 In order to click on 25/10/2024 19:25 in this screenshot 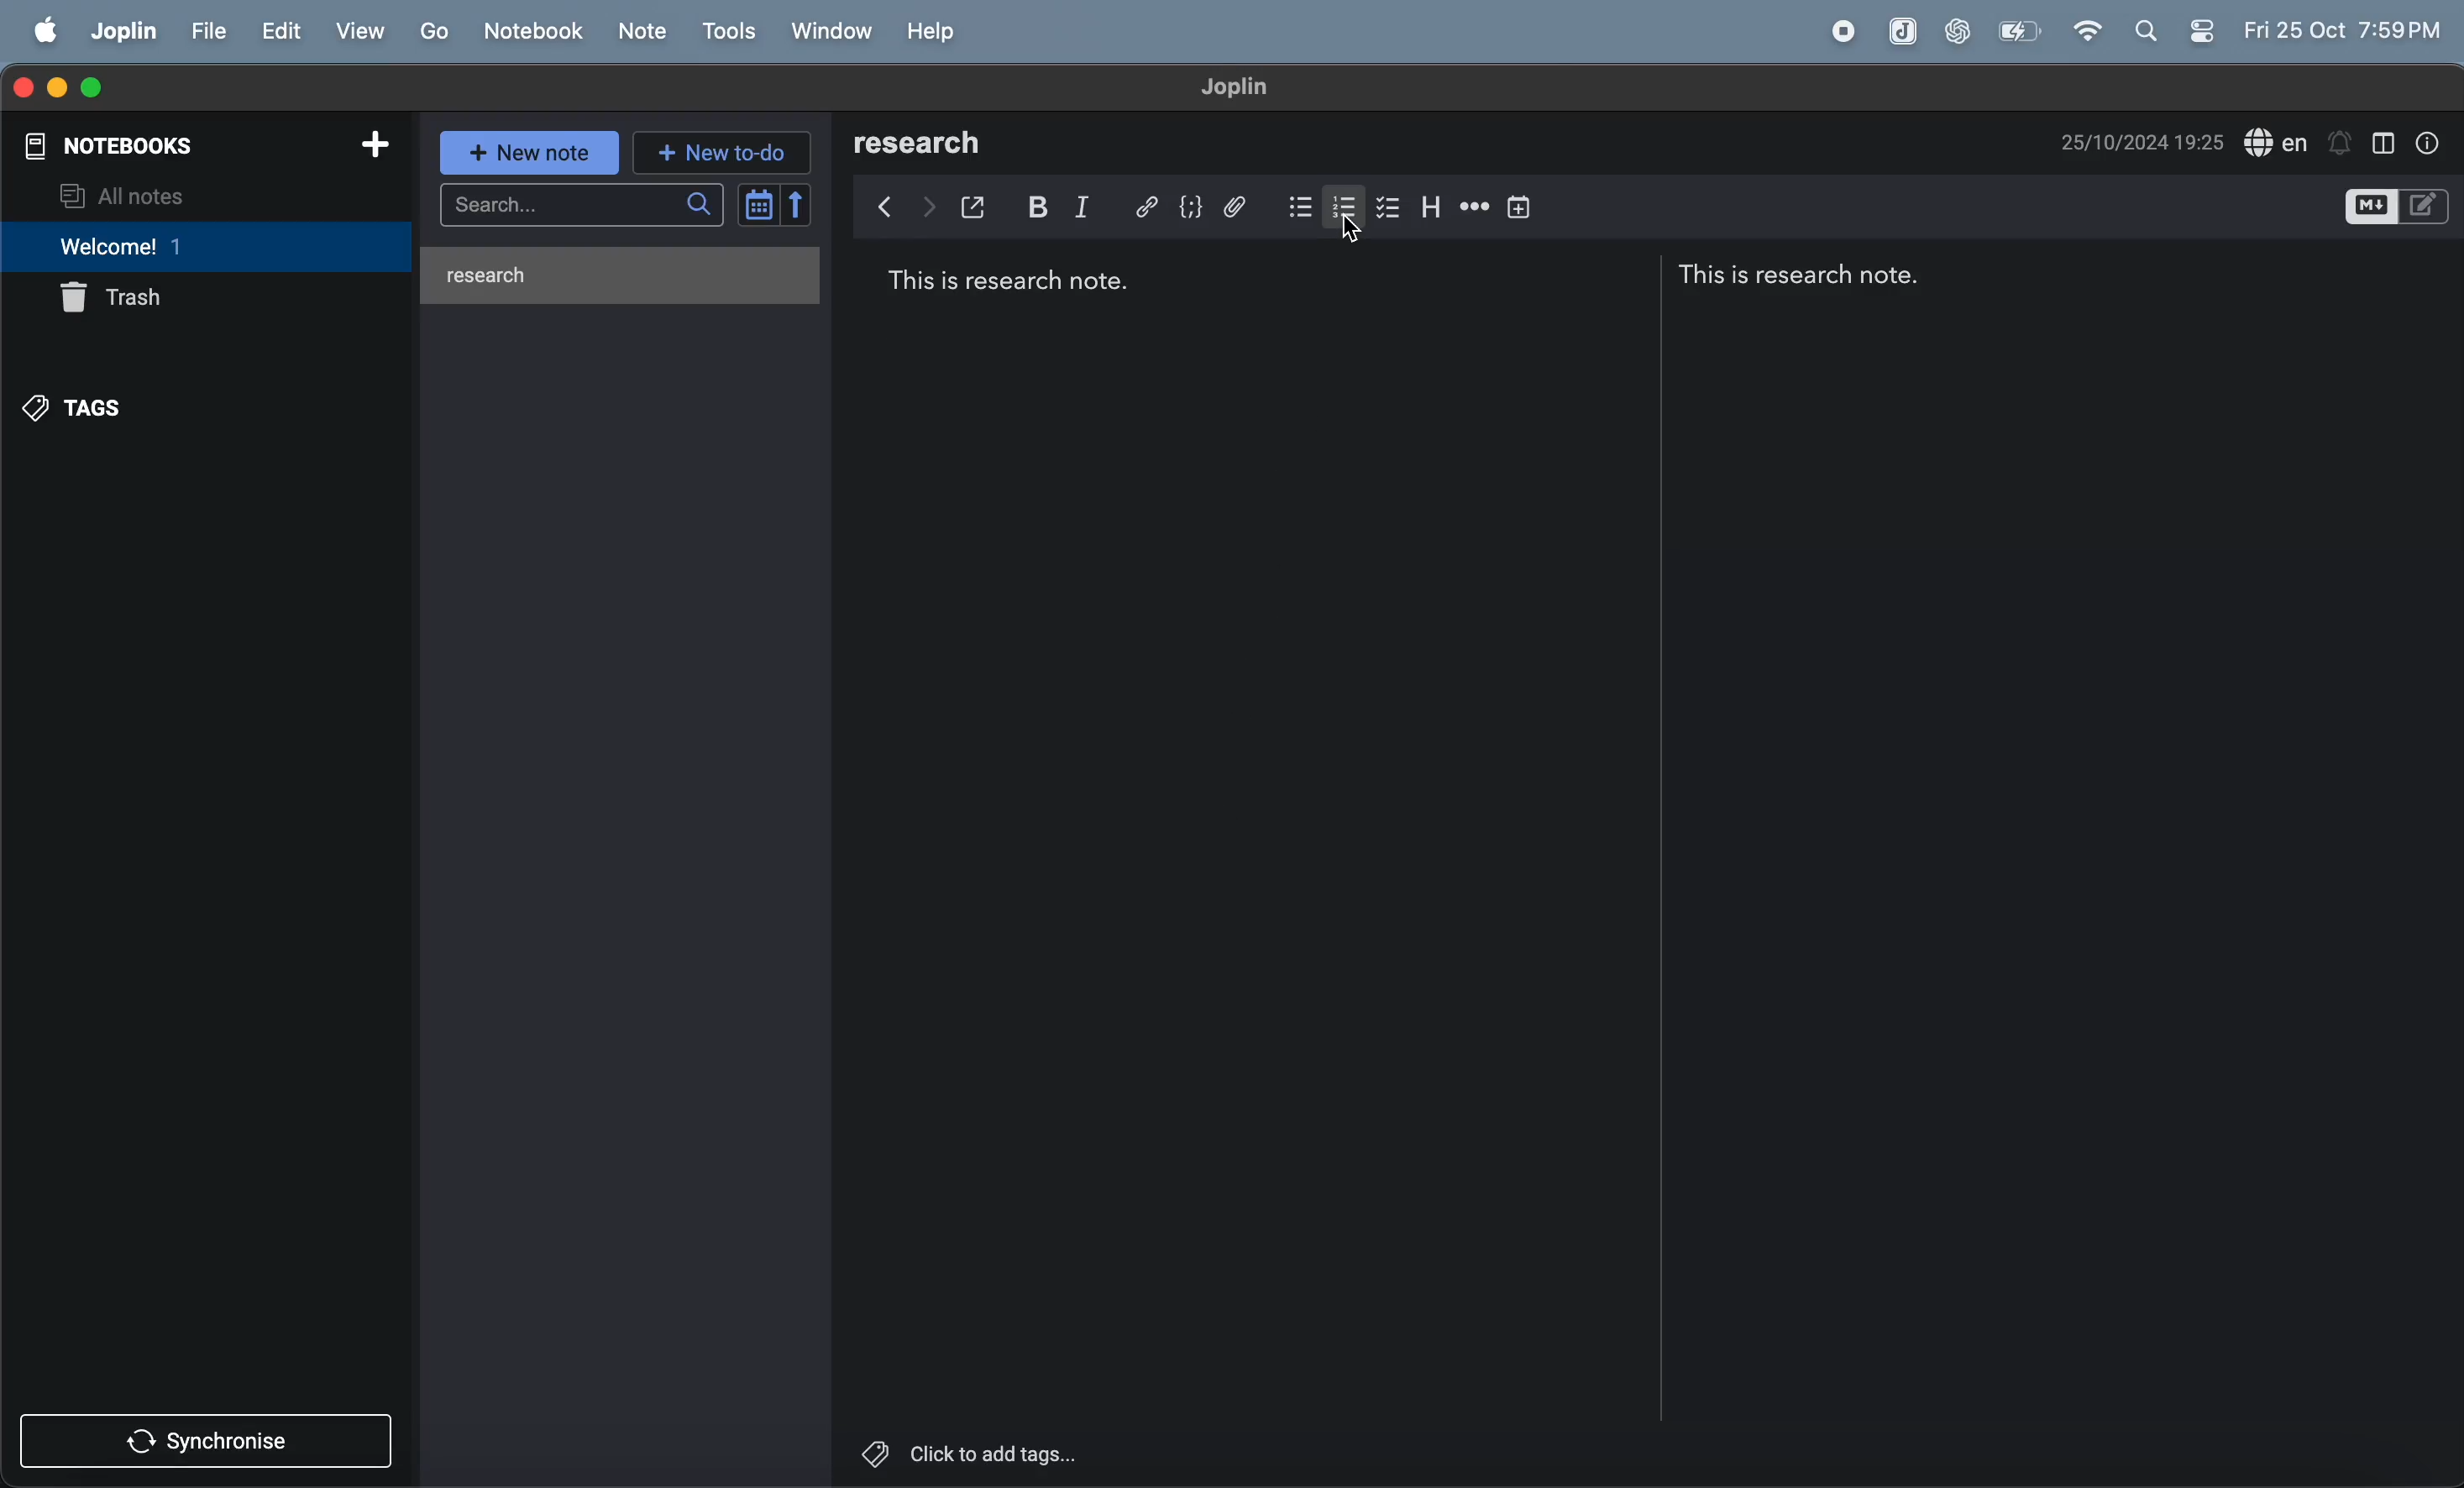, I will do `click(2138, 146)`.